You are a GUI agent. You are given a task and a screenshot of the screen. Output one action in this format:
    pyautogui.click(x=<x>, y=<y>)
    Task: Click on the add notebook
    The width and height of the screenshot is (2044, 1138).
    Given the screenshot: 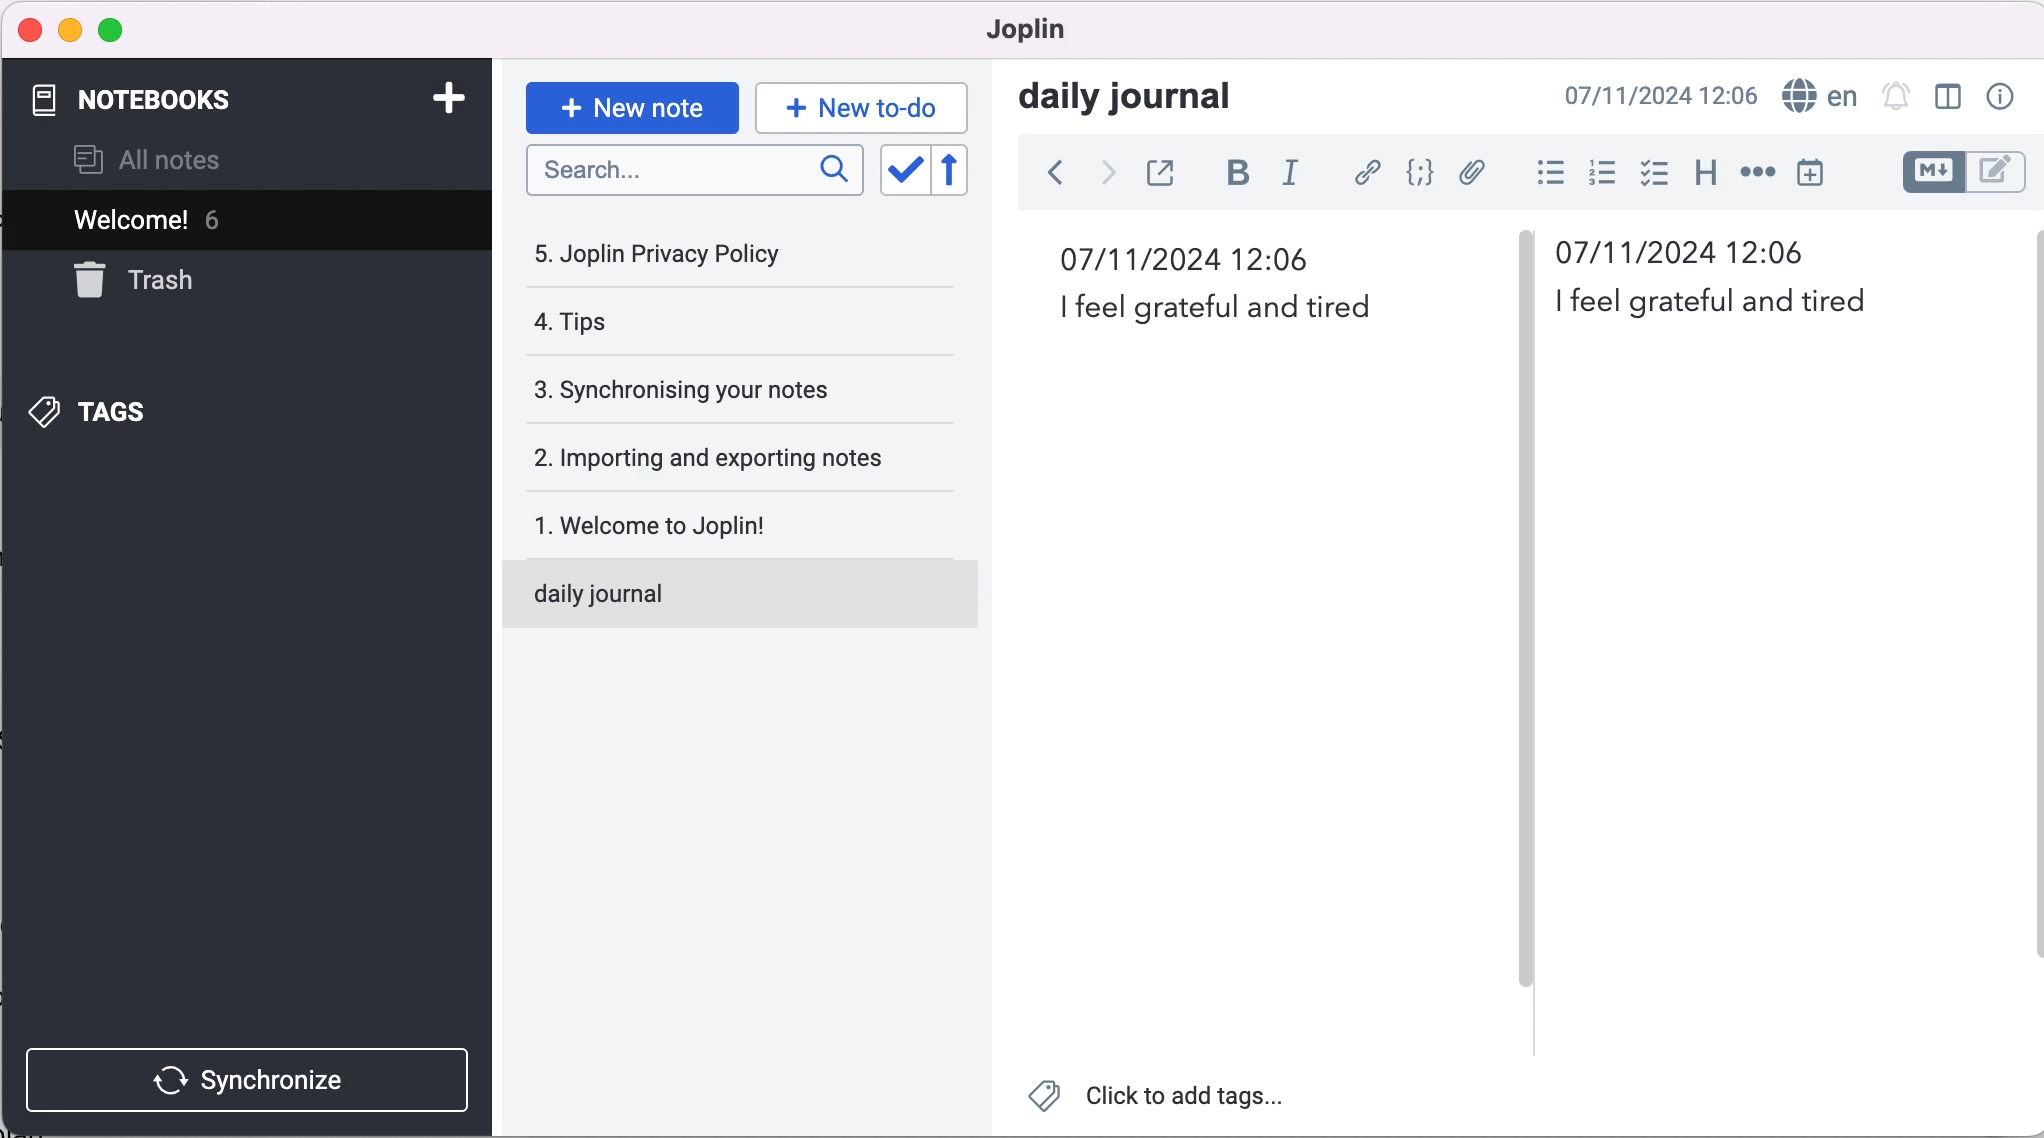 What is the action you would take?
    pyautogui.click(x=448, y=99)
    